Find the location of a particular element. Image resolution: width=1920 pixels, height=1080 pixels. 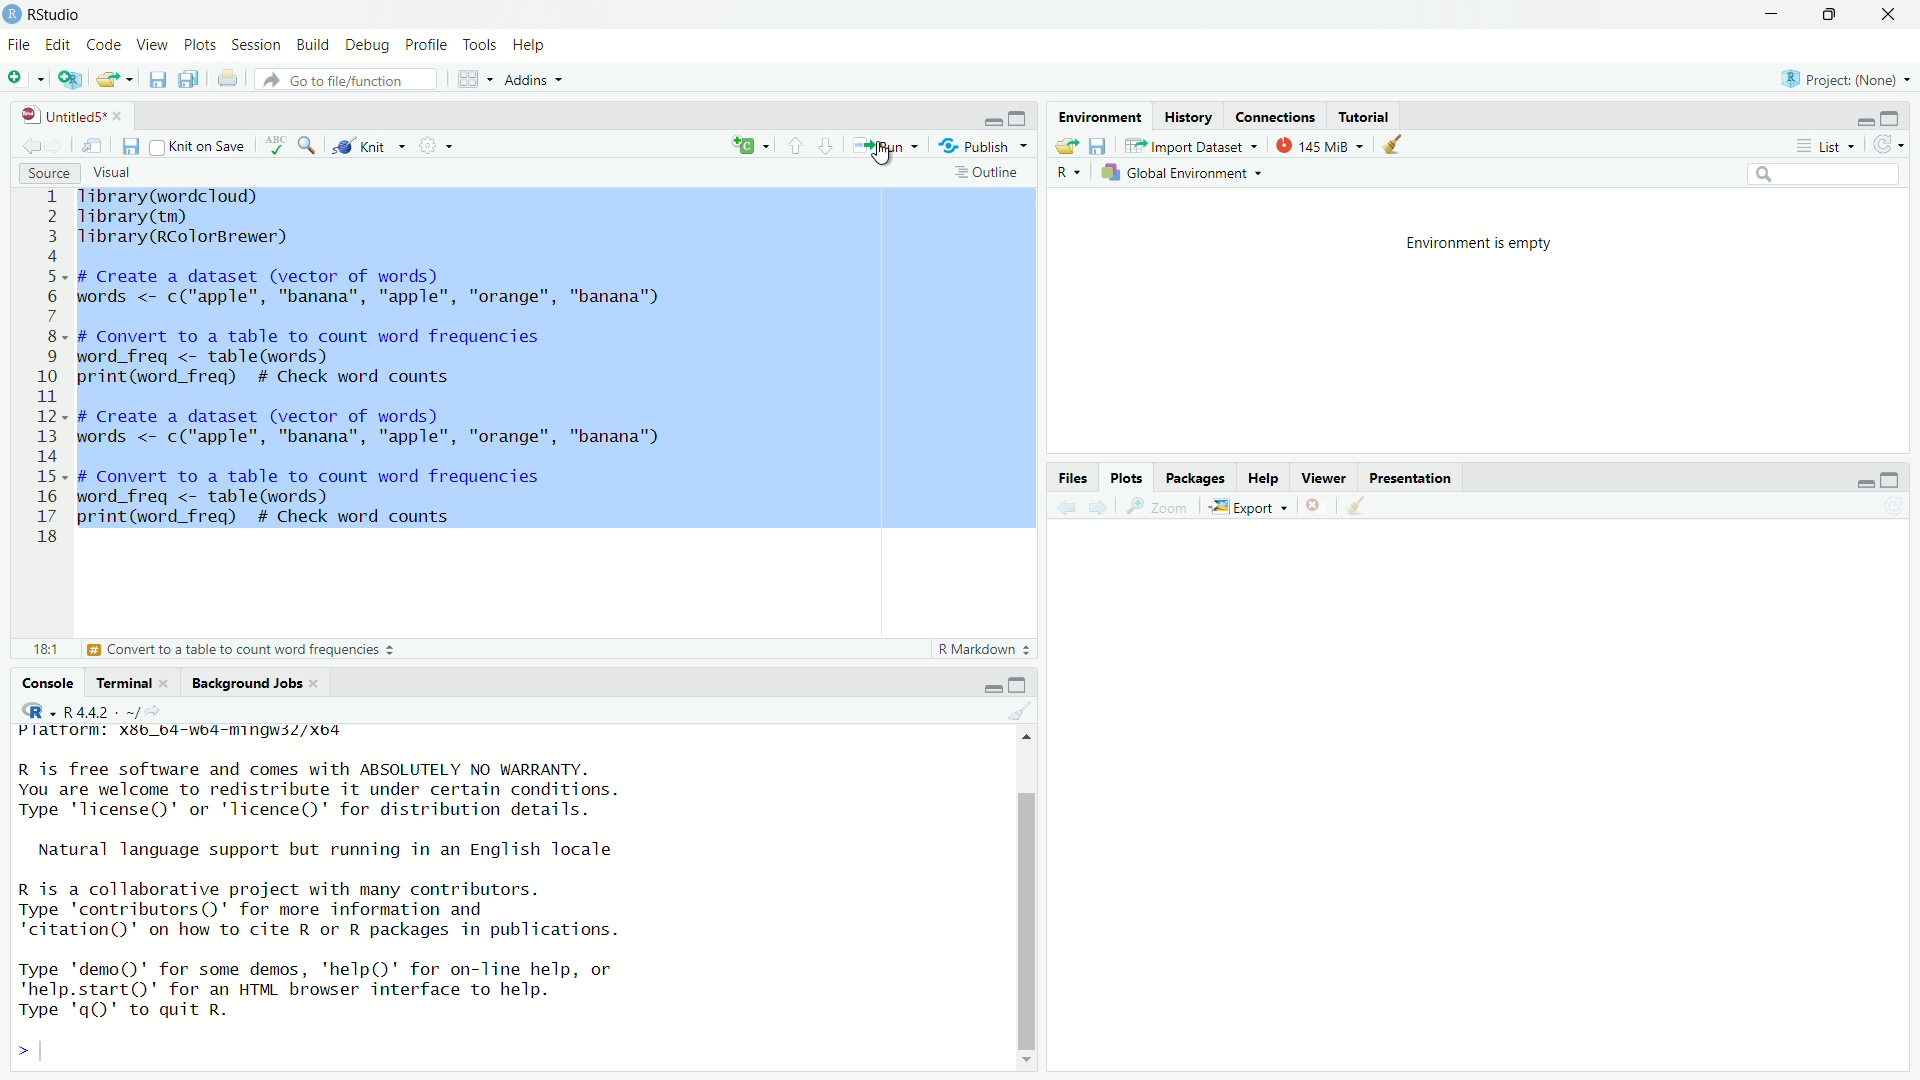

Minimize is located at coordinates (994, 690).